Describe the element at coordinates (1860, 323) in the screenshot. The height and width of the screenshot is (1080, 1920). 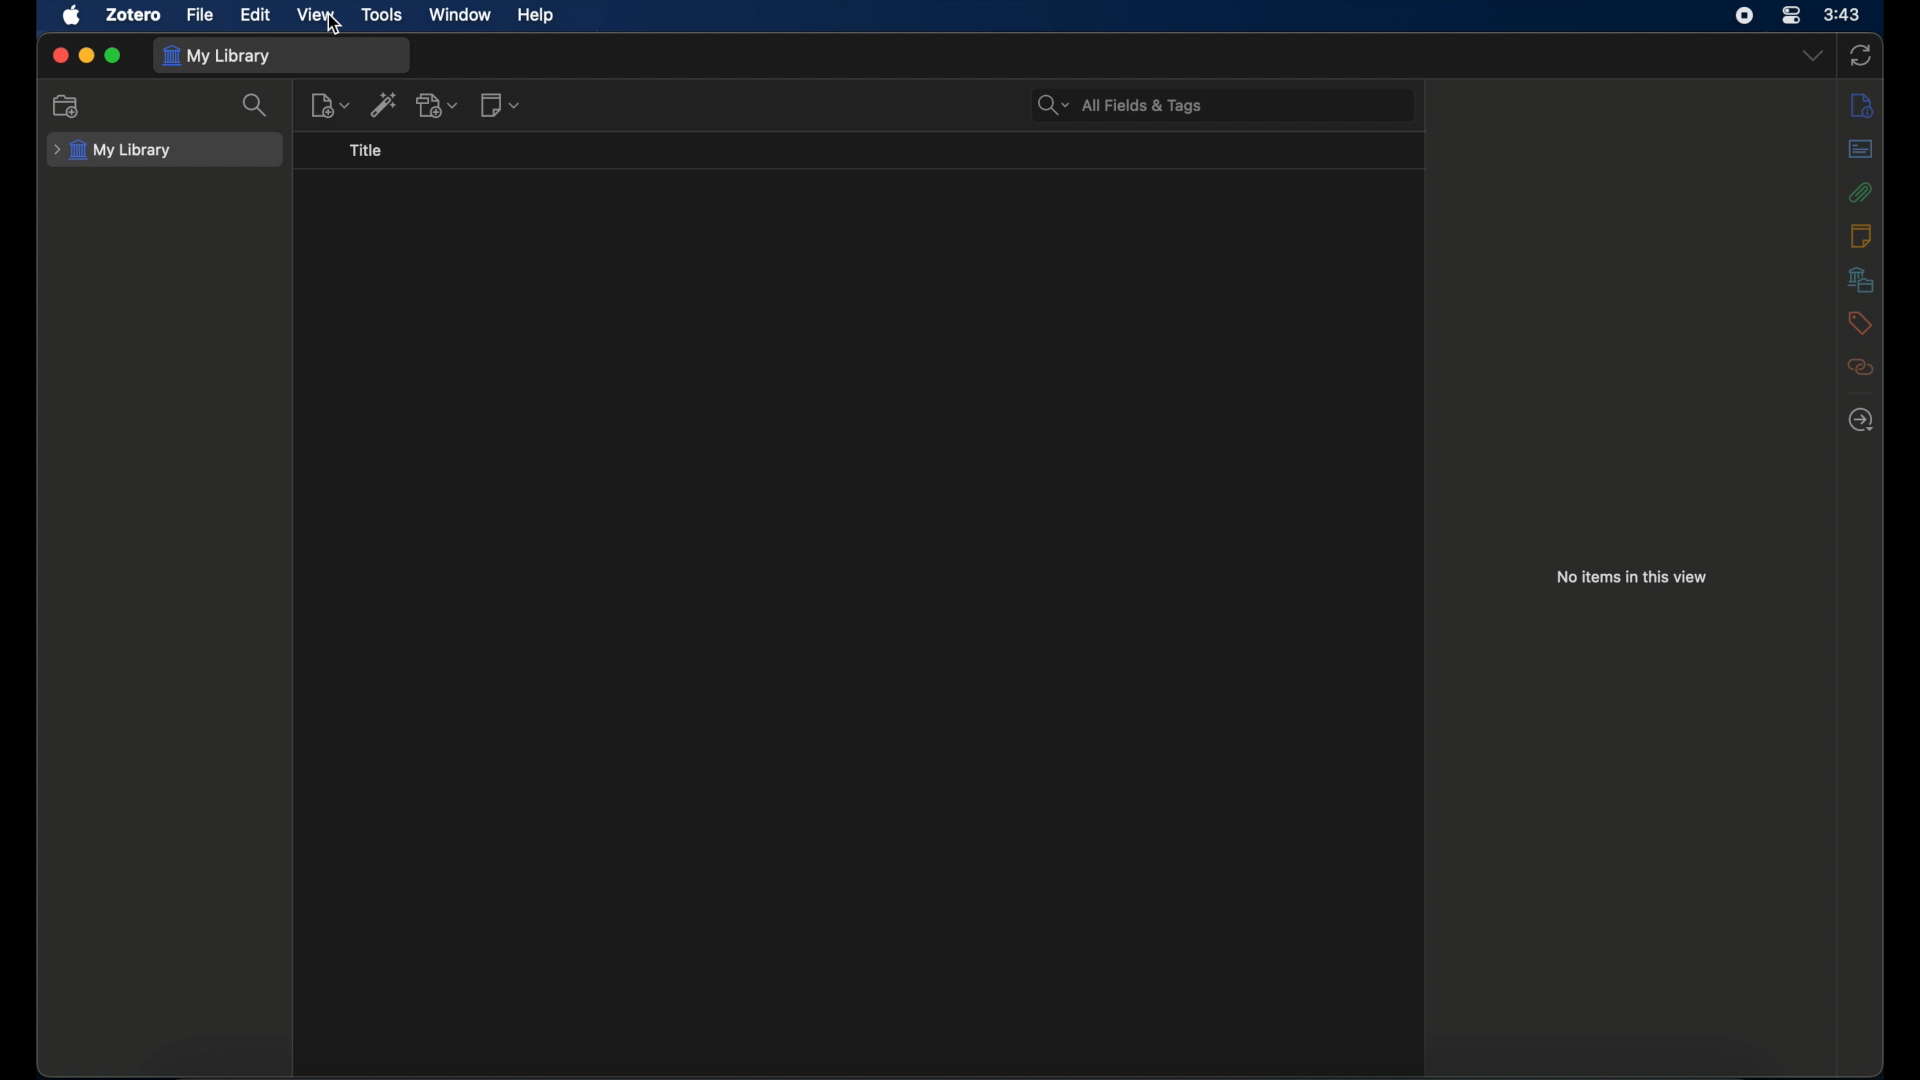
I see `tags` at that location.